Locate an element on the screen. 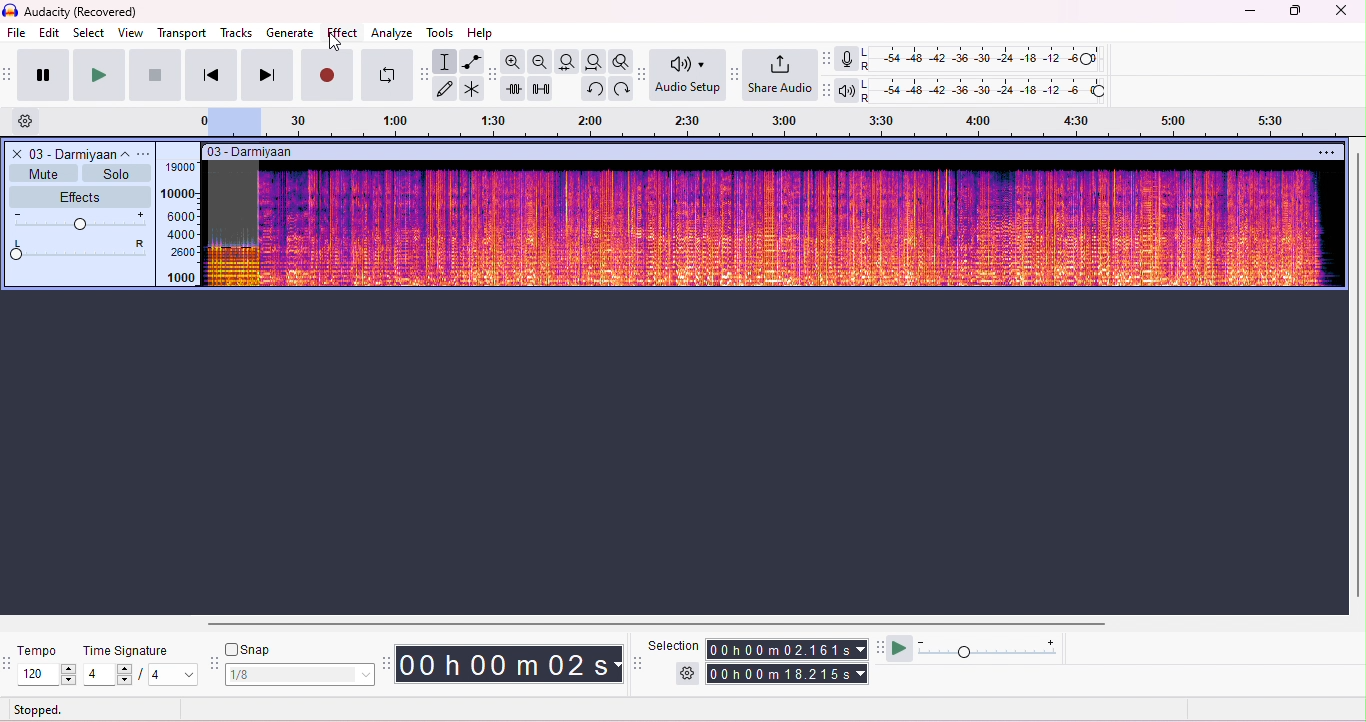 Image resolution: width=1366 pixels, height=722 pixels. options is located at coordinates (145, 154).